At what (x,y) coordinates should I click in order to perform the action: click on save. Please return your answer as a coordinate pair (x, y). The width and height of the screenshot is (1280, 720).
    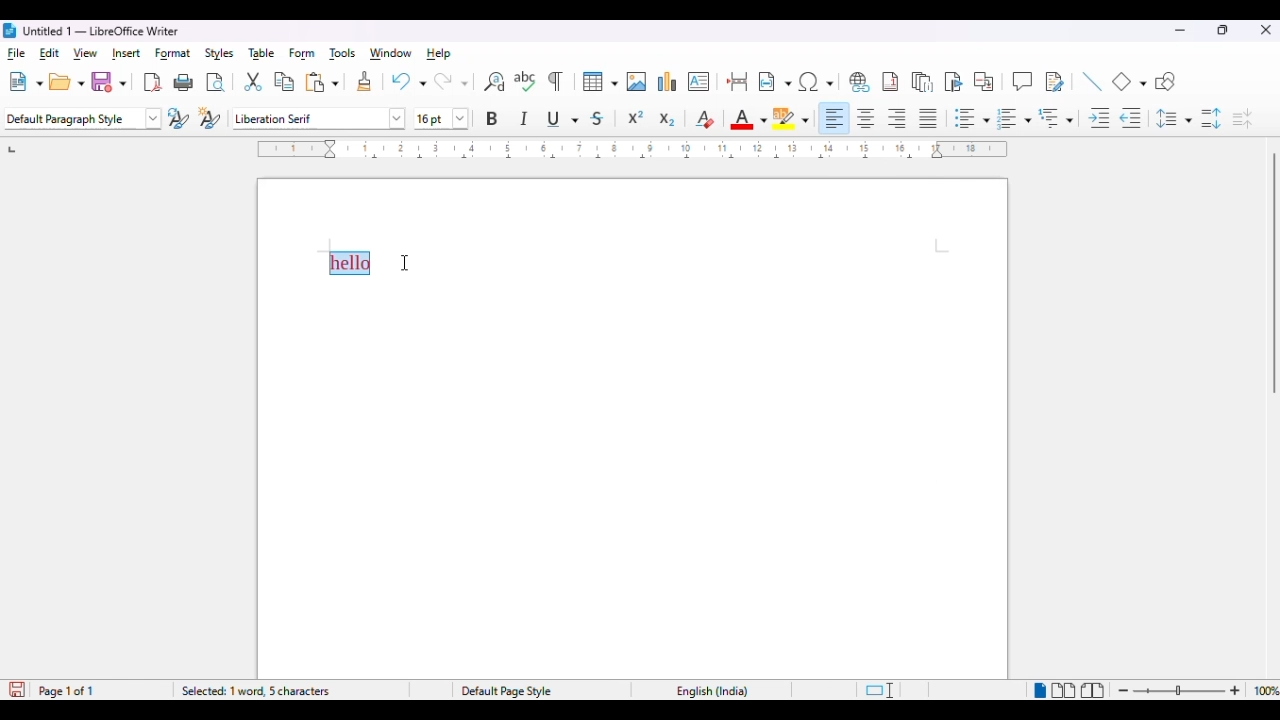
    Looking at the image, I should click on (109, 82).